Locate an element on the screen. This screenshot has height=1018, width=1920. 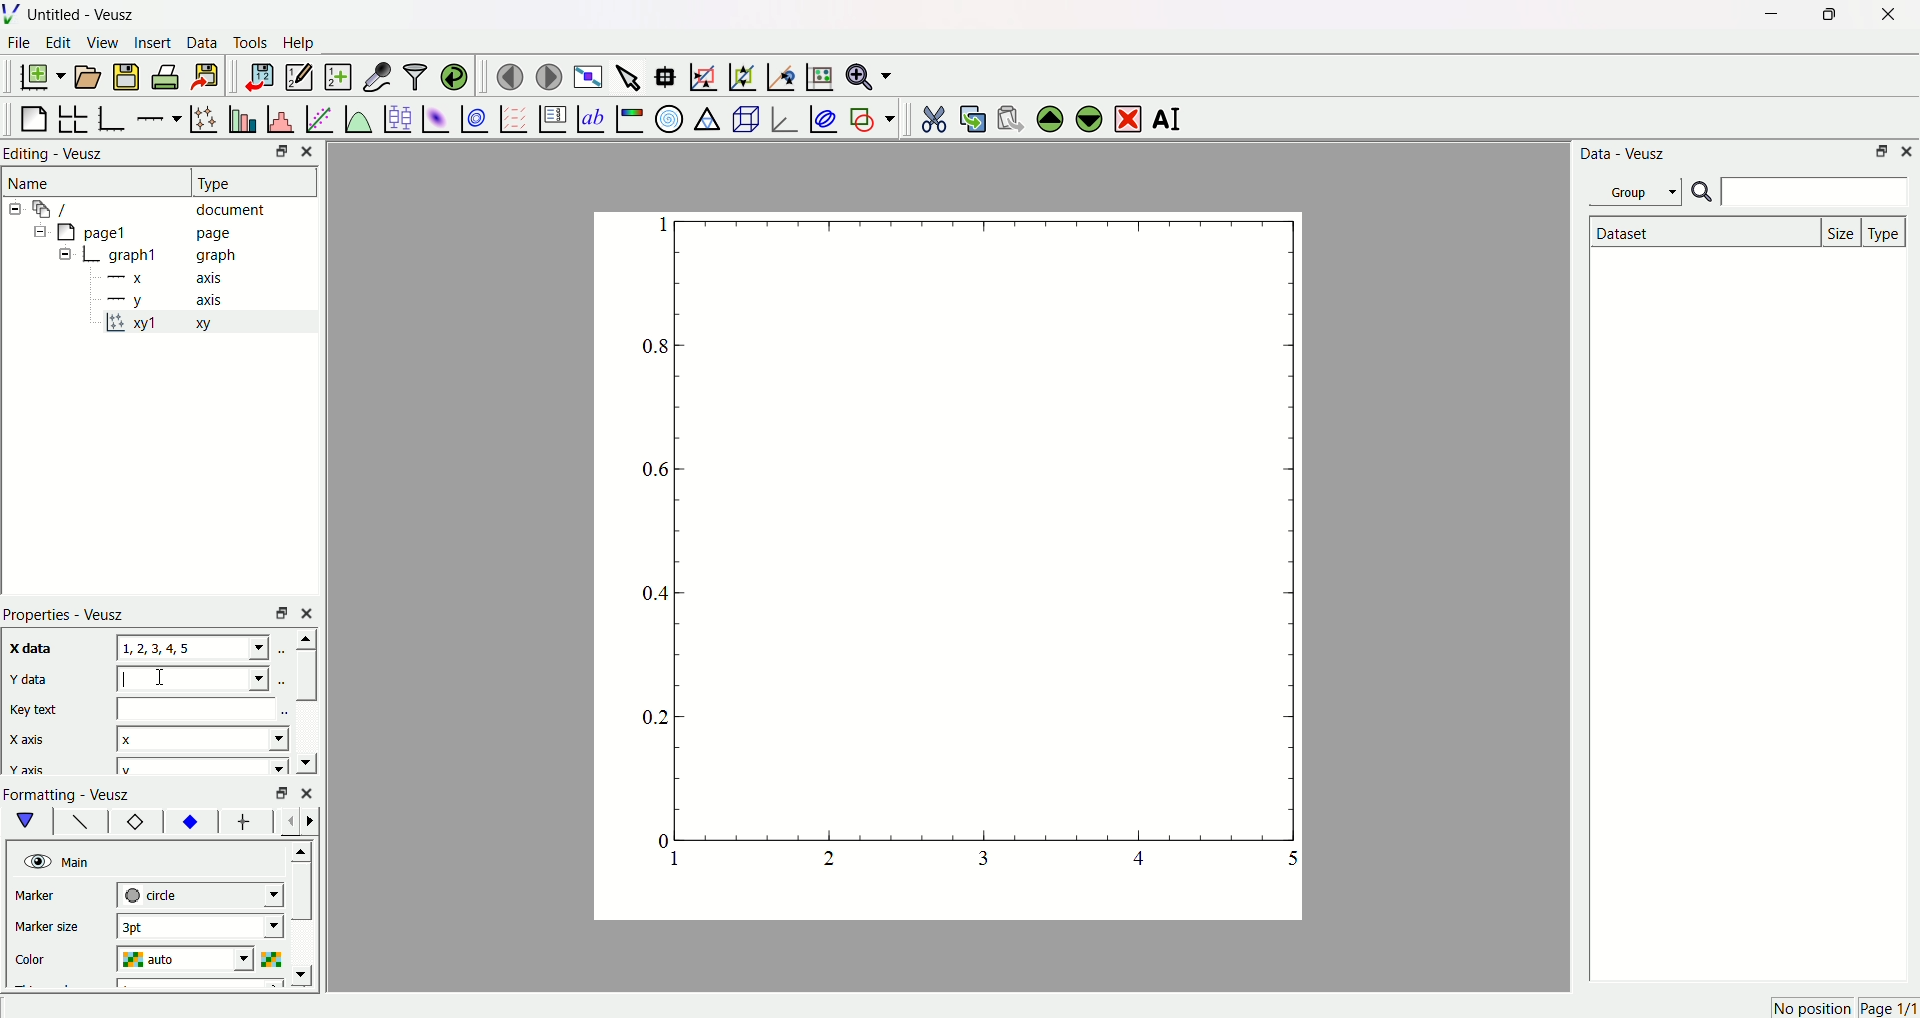
ternary graphs is located at coordinates (706, 116).